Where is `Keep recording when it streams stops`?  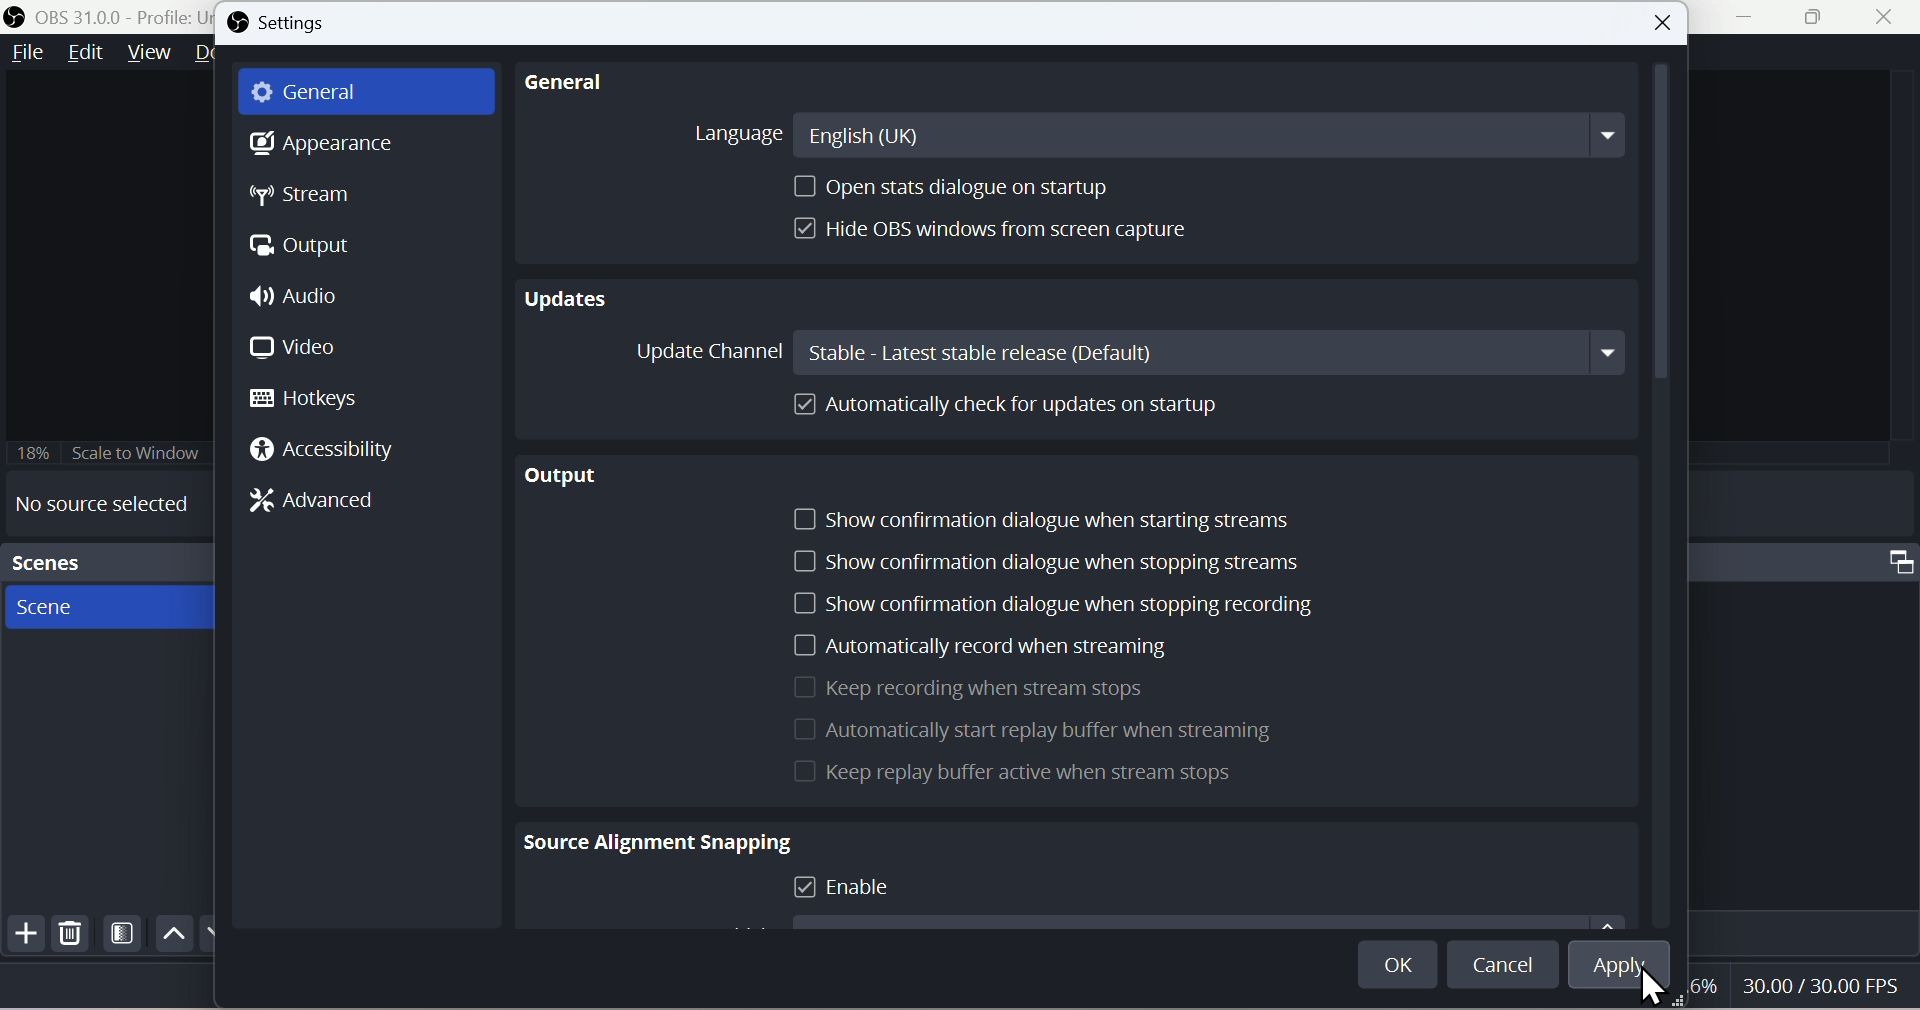
Keep recording when it streams stops is located at coordinates (971, 687).